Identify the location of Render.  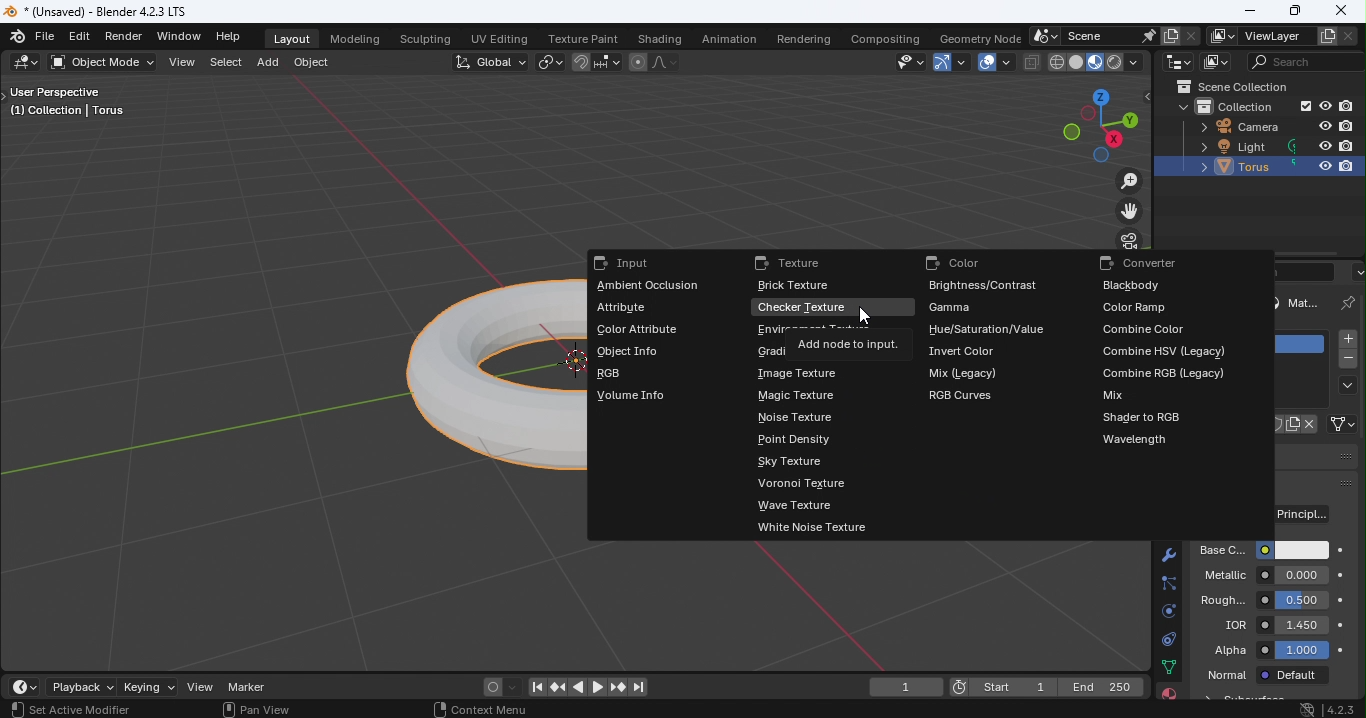
(125, 38).